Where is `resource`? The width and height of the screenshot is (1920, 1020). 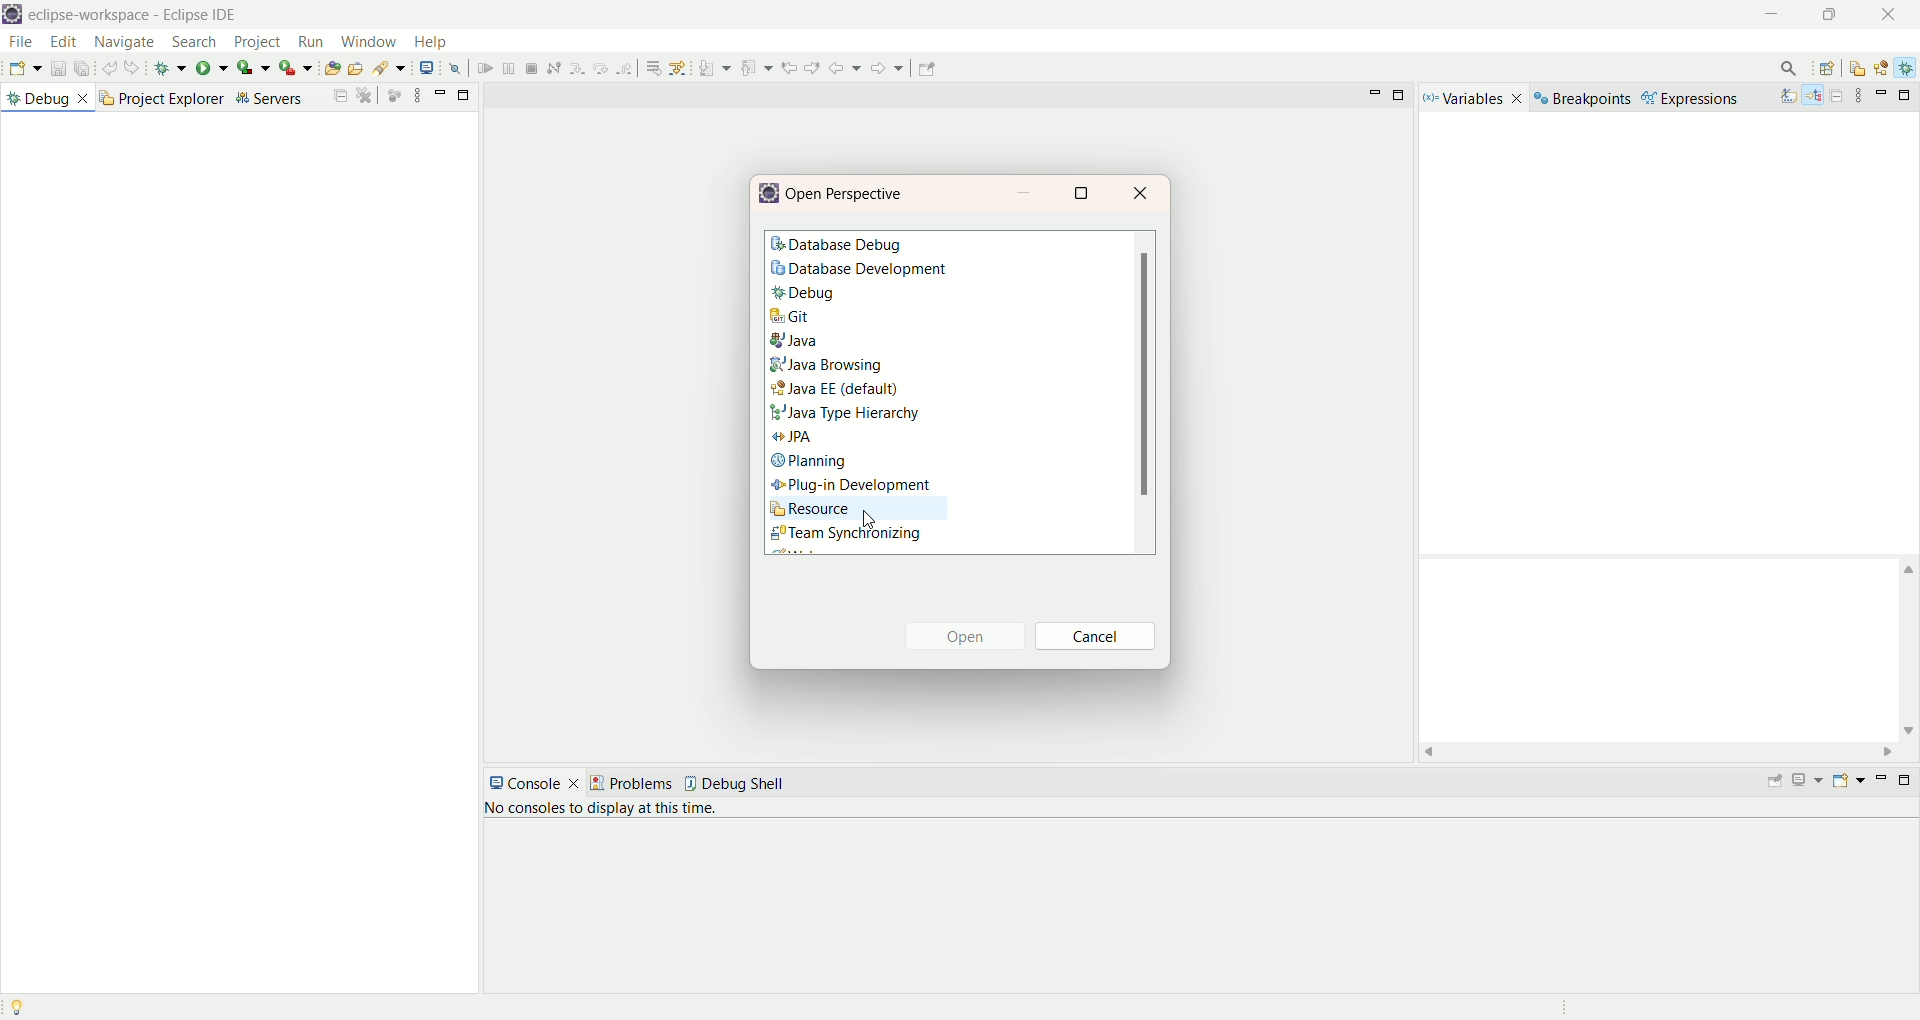 resource is located at coordinates (861, 510).